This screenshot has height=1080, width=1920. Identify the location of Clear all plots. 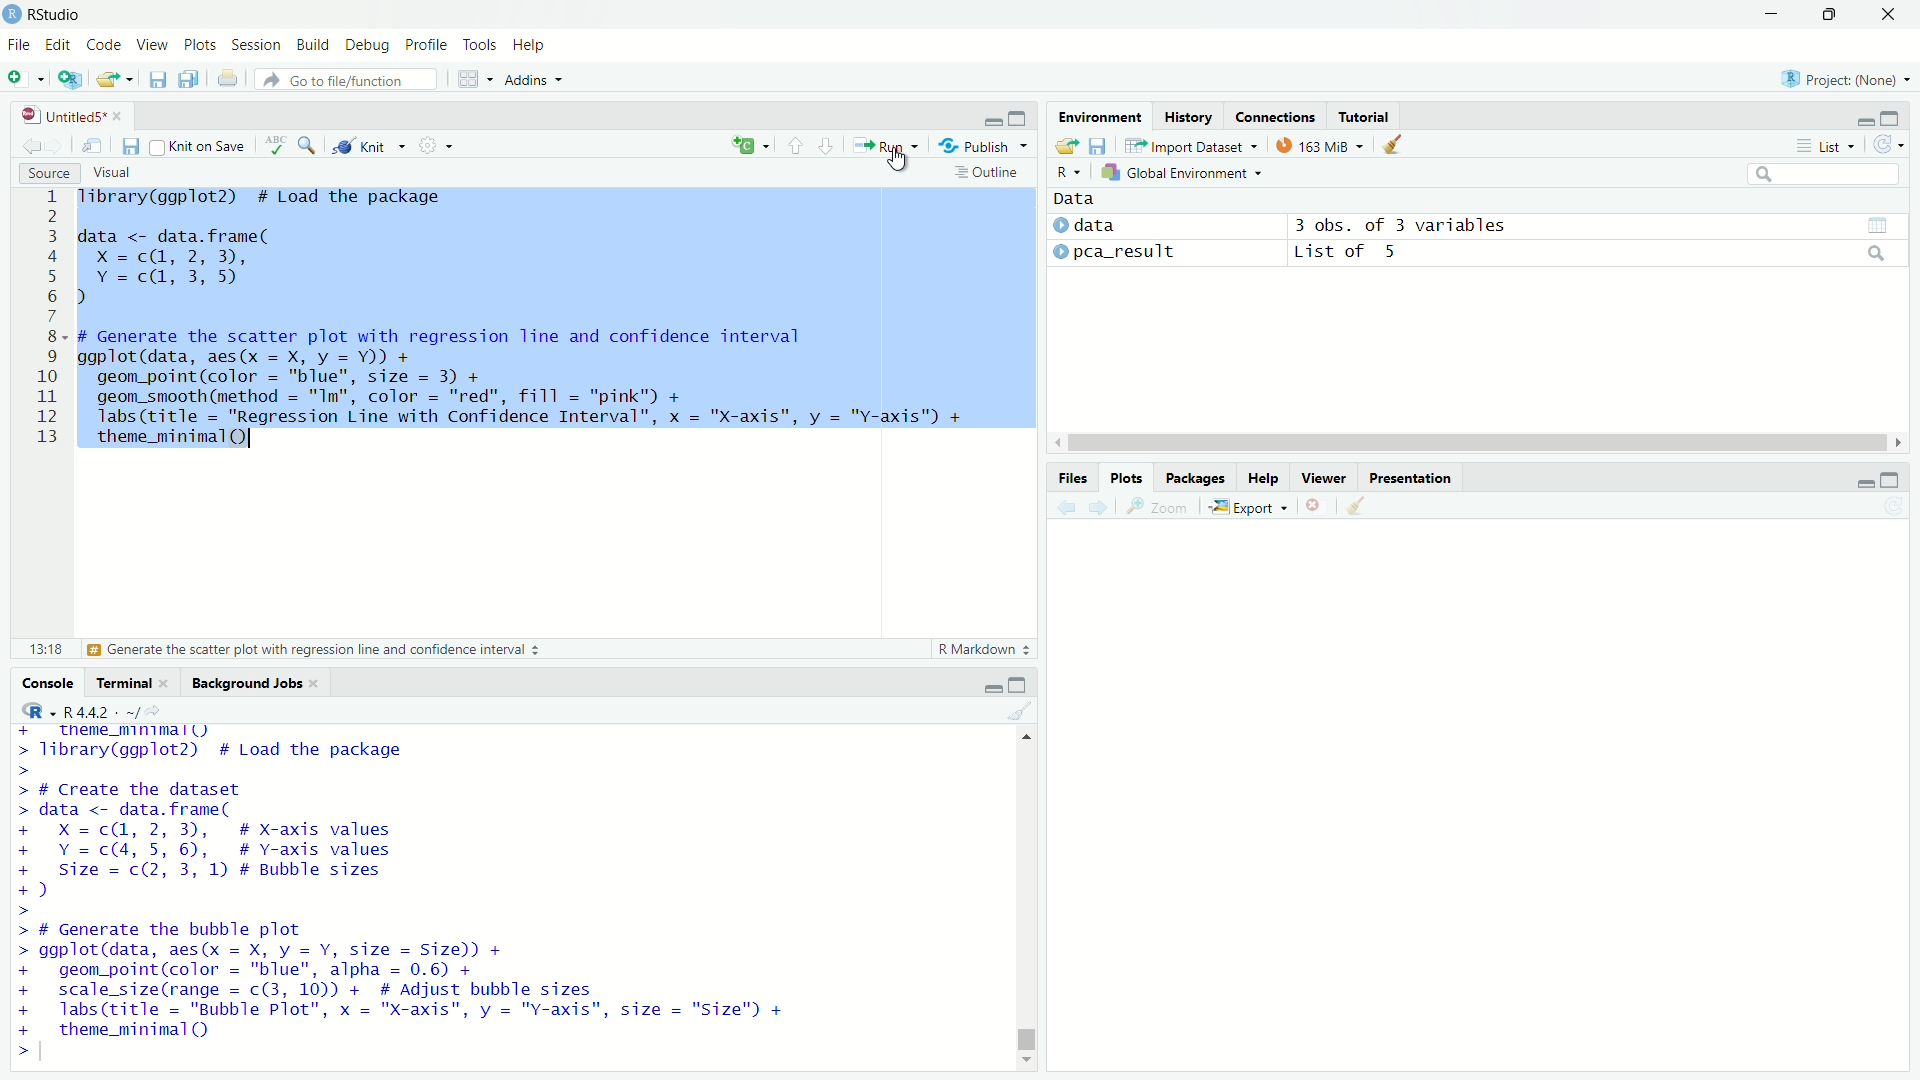
(1355, 506).